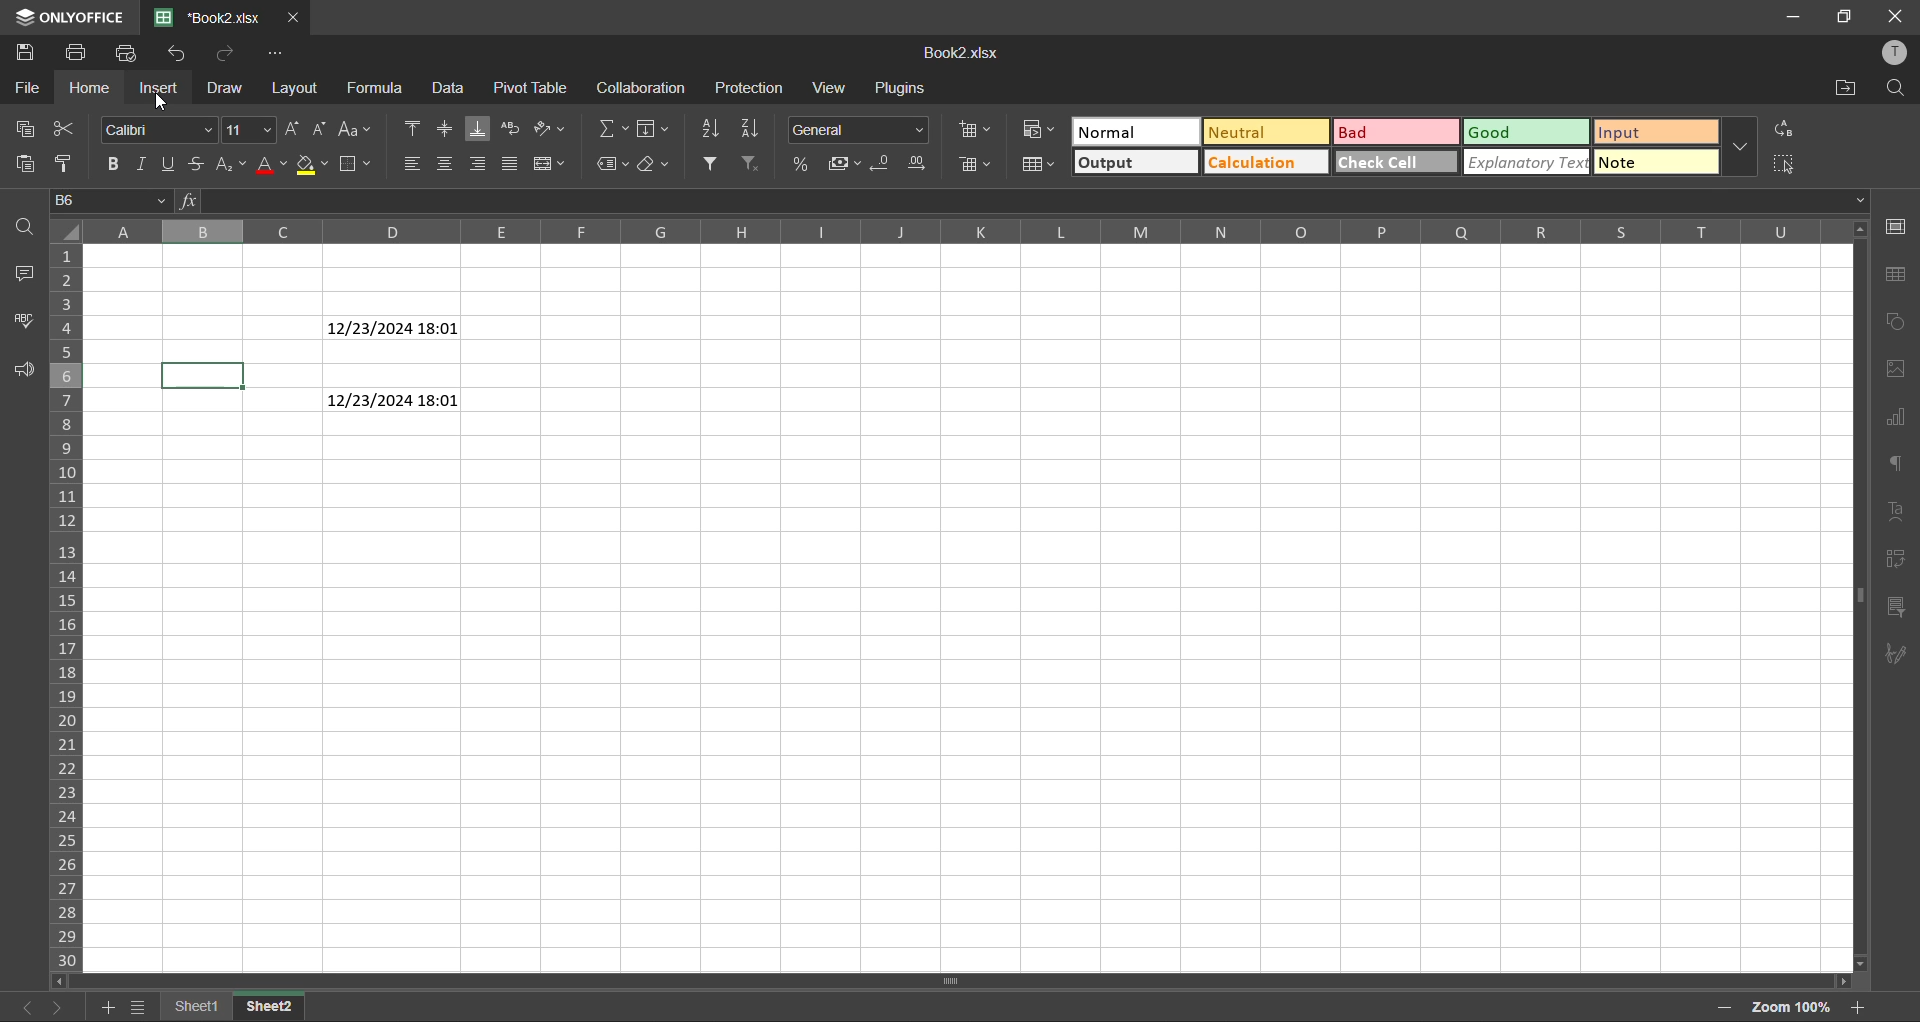 The width and height of the screenshot is (1920, 1022). Describe the element at coordinates (197, 164) in the screenshot. I see `strikethrough` at that location.